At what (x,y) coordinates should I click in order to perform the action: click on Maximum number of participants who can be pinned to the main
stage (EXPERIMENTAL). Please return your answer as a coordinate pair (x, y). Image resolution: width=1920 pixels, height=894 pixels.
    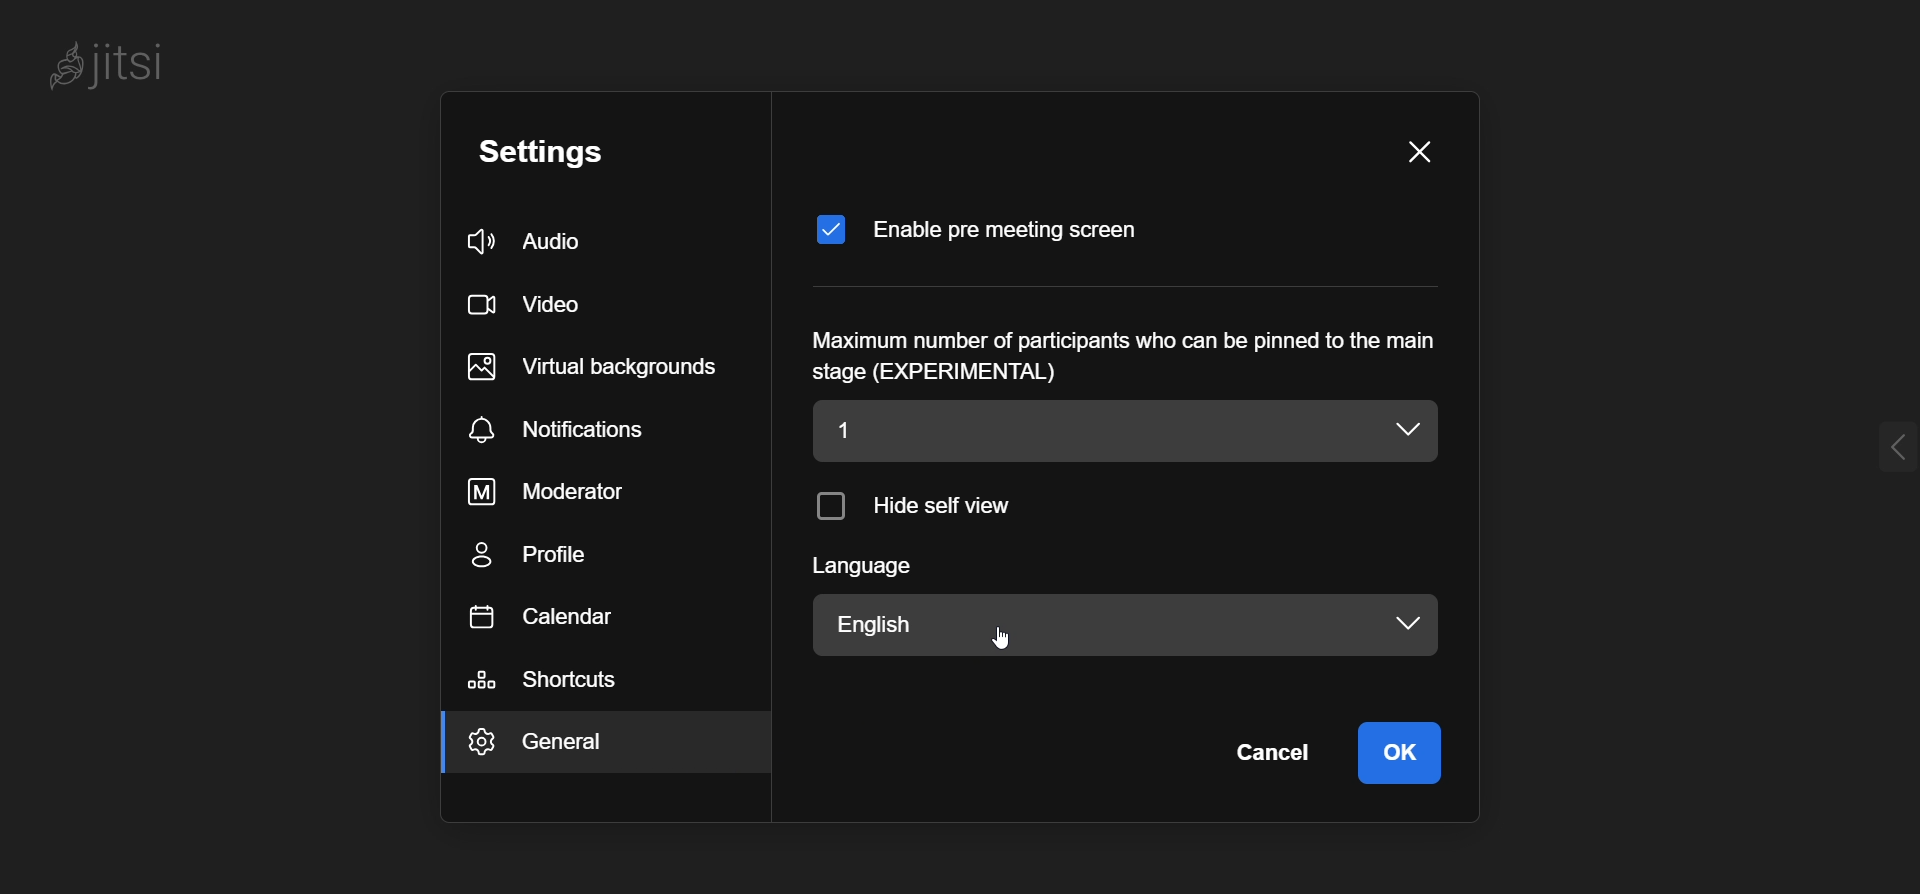
    Looking at the image, I should click on (1120, 354).